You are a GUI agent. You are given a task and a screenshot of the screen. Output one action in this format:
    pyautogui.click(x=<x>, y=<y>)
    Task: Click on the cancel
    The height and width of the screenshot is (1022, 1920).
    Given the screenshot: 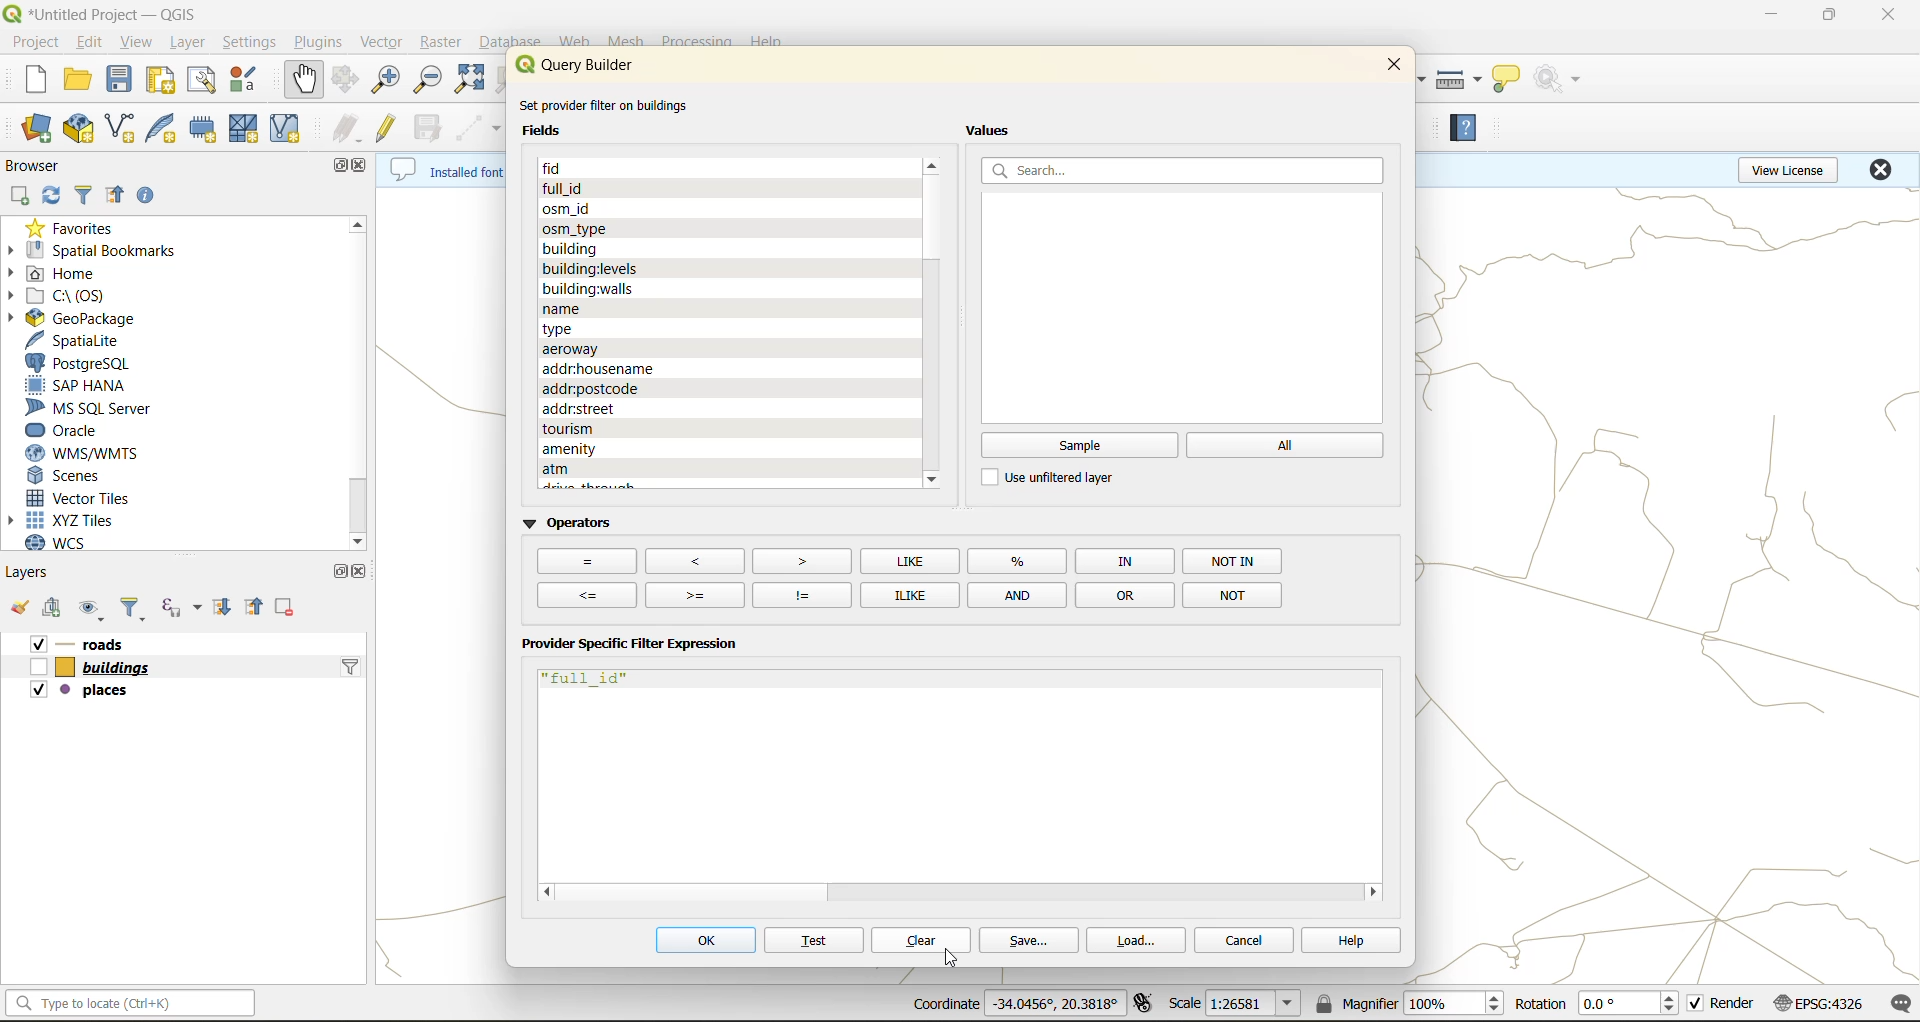 What is the action you would take?
    pyautogui.click(x=1246, y=940)
    